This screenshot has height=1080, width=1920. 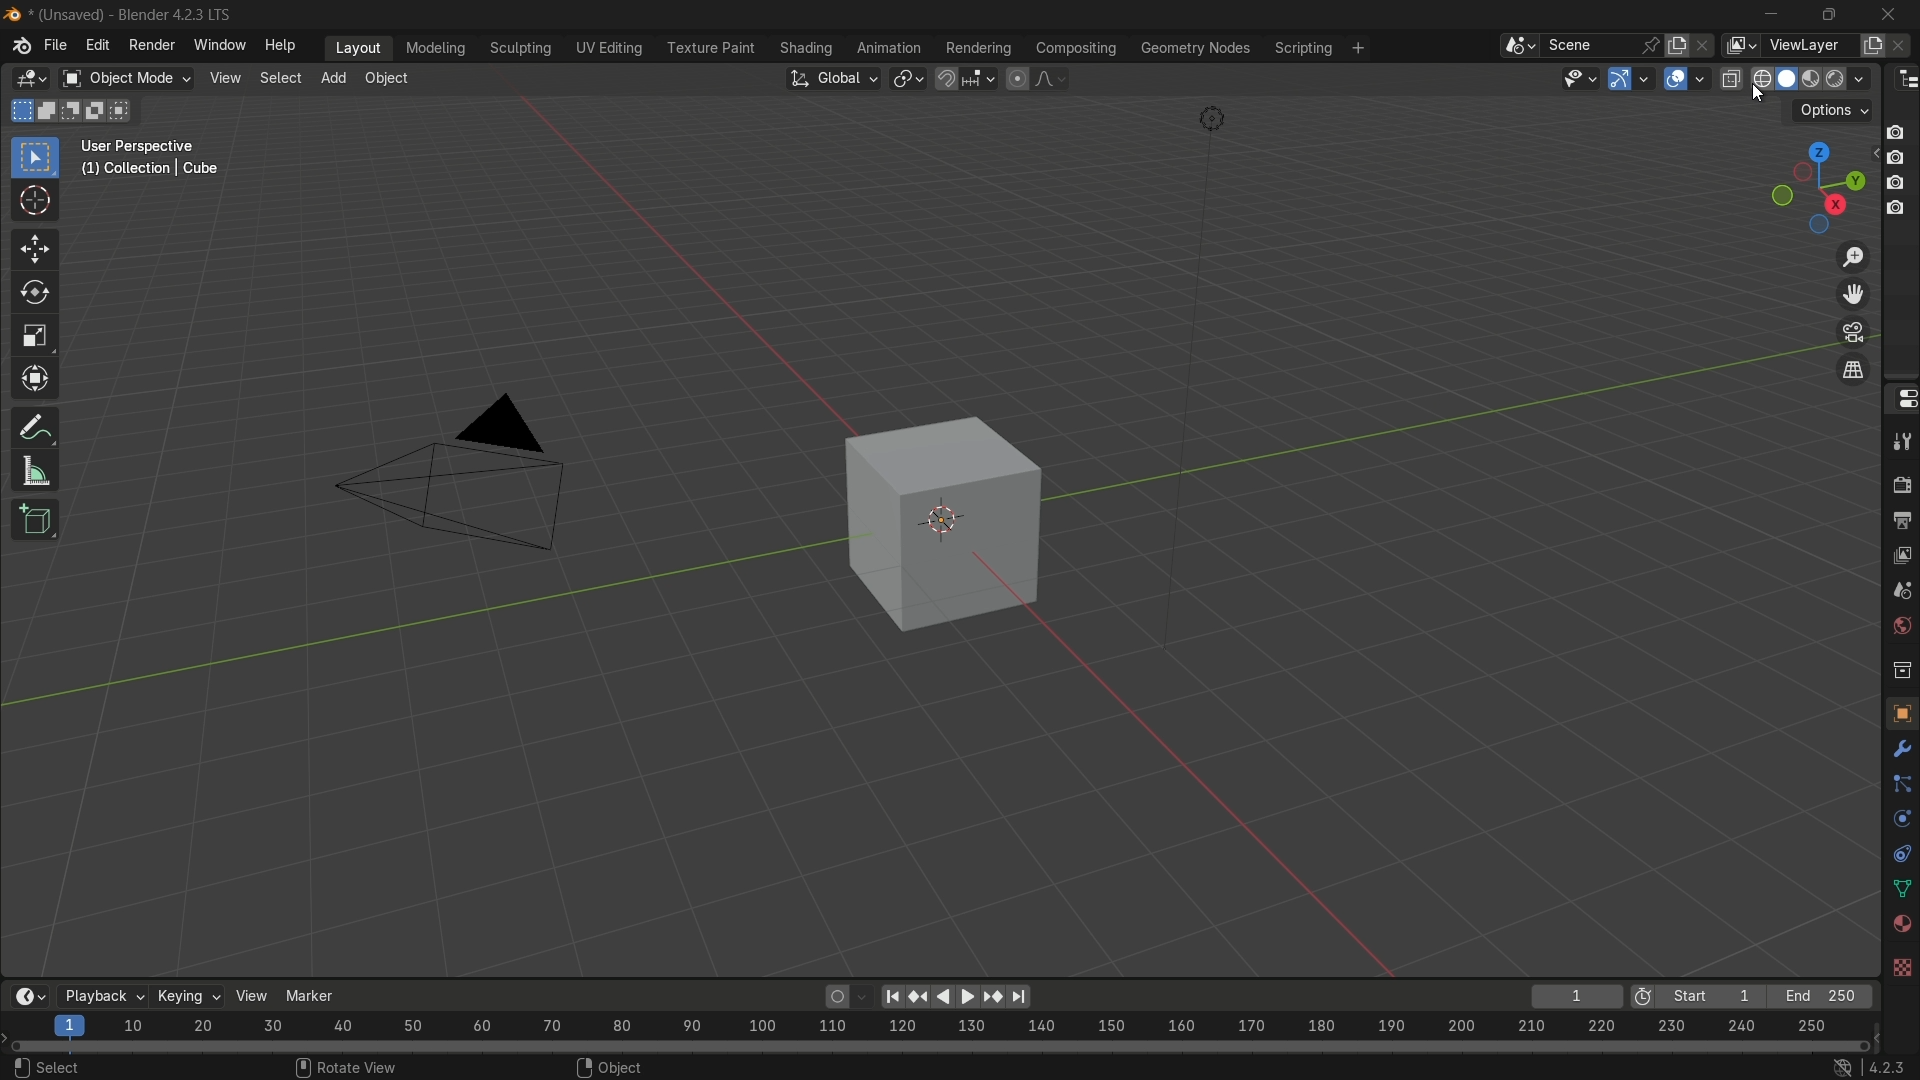 I want to click on marker, so click(x=309, y=998).